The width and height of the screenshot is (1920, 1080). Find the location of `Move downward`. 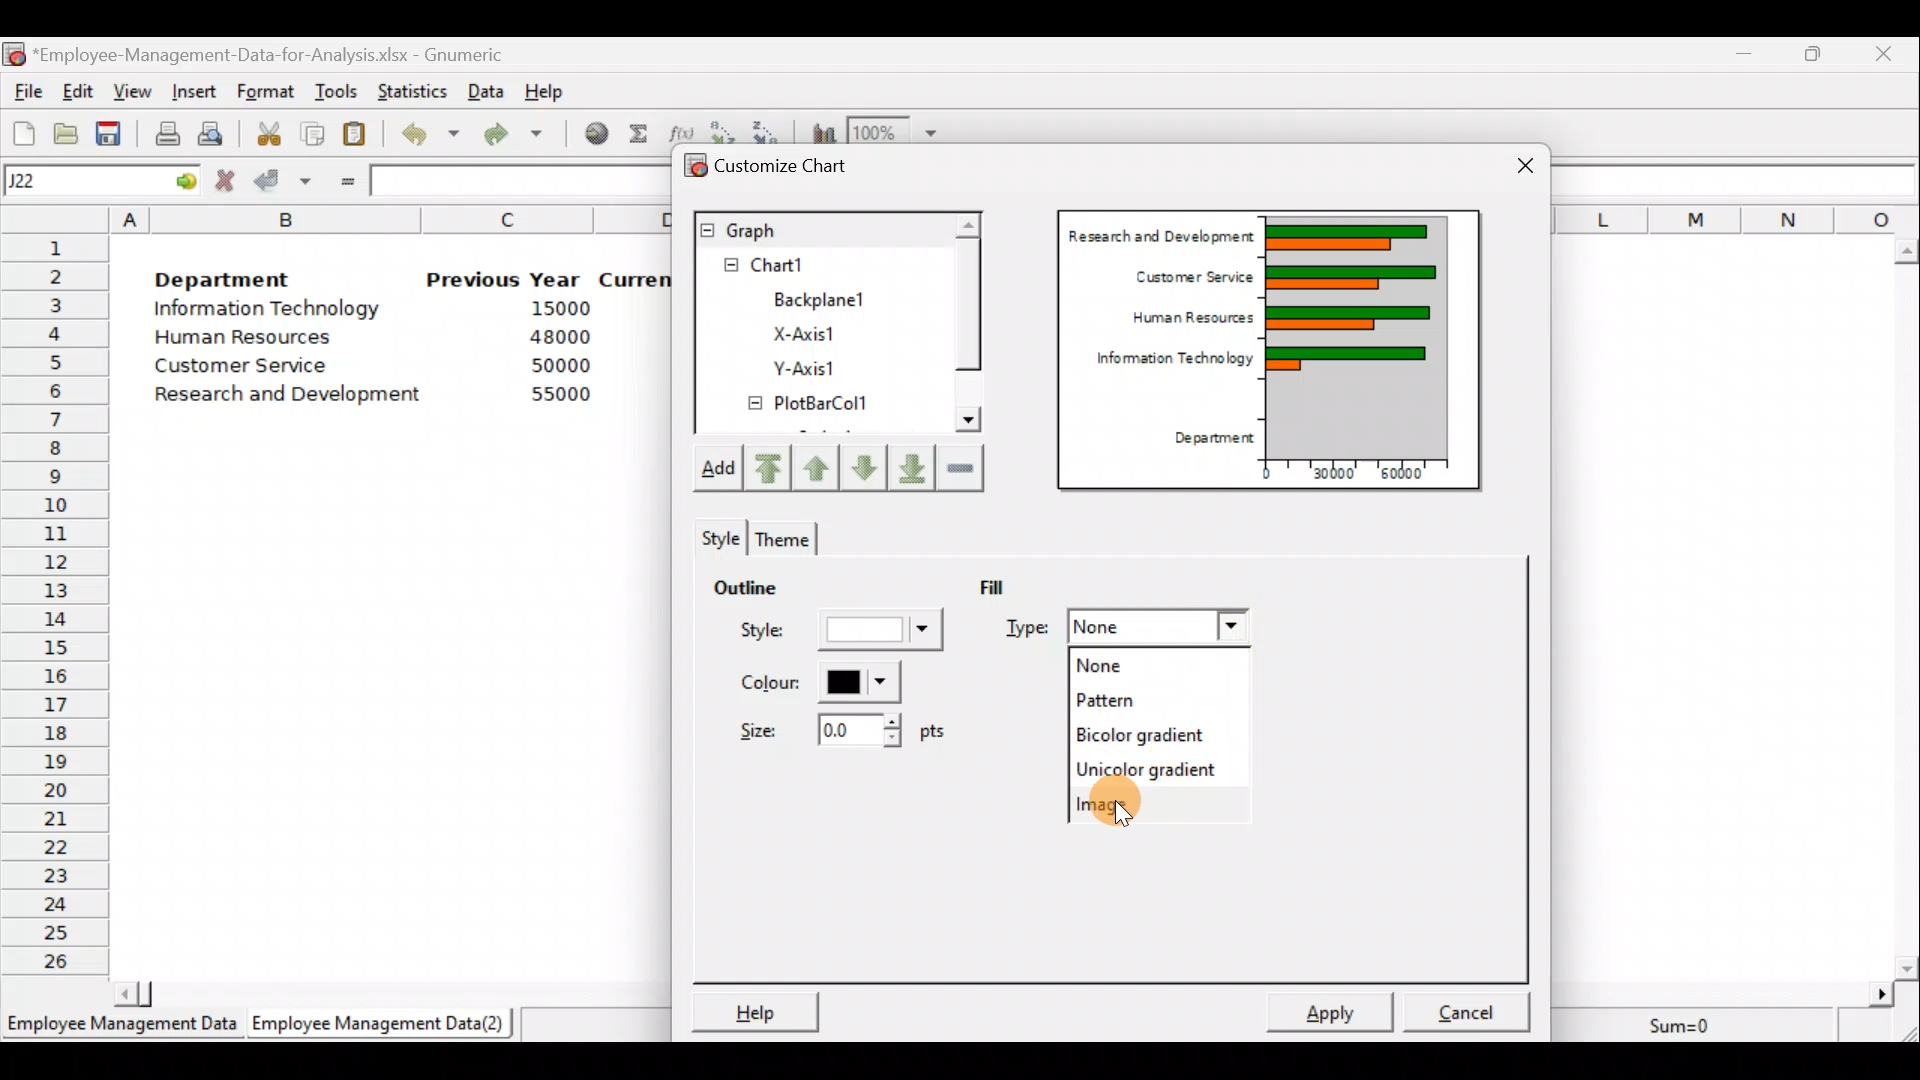

Move downward is located at coordinates (907, 464).